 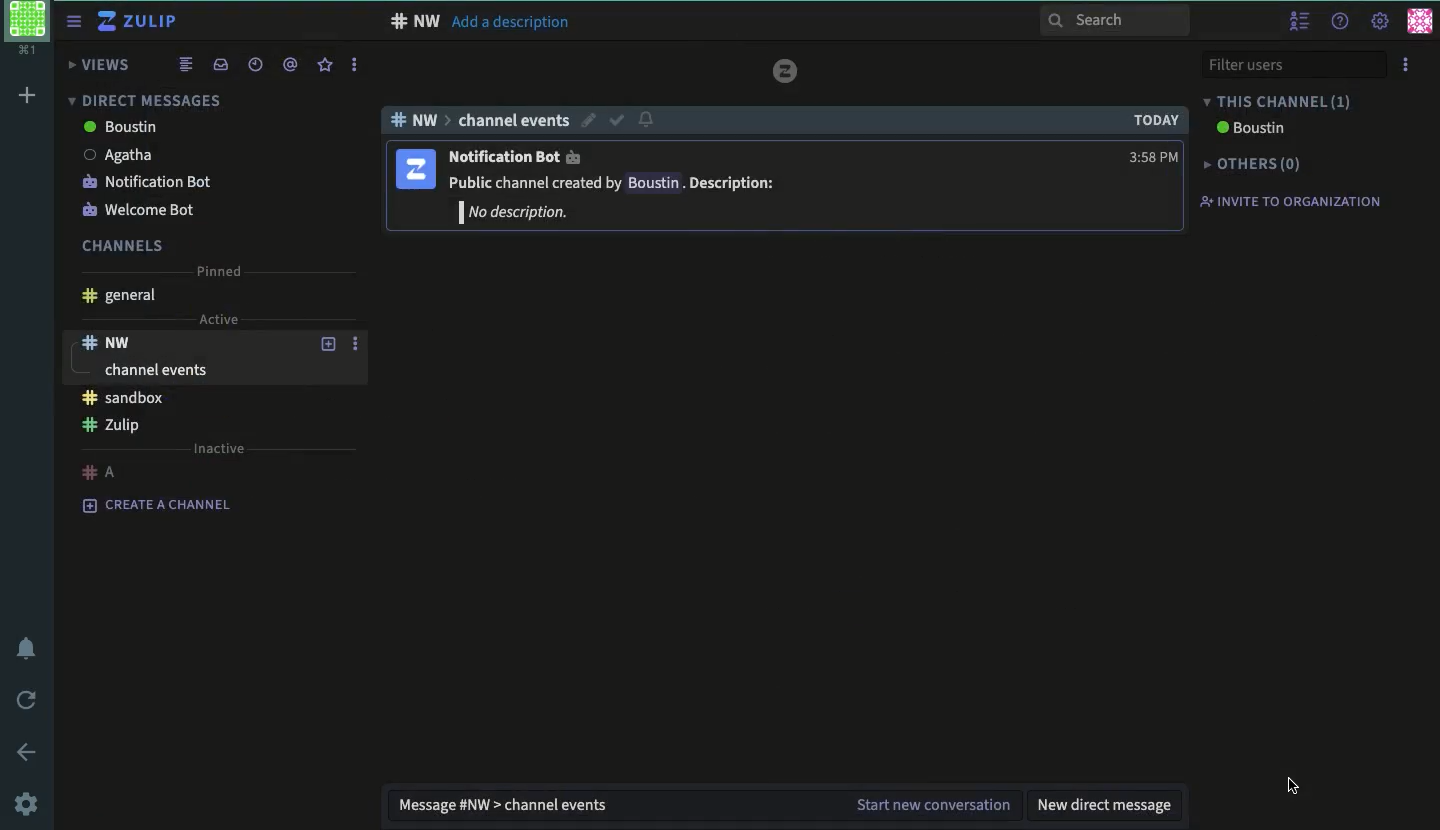 I want to click on direct messages, so click(x=137, y=100).